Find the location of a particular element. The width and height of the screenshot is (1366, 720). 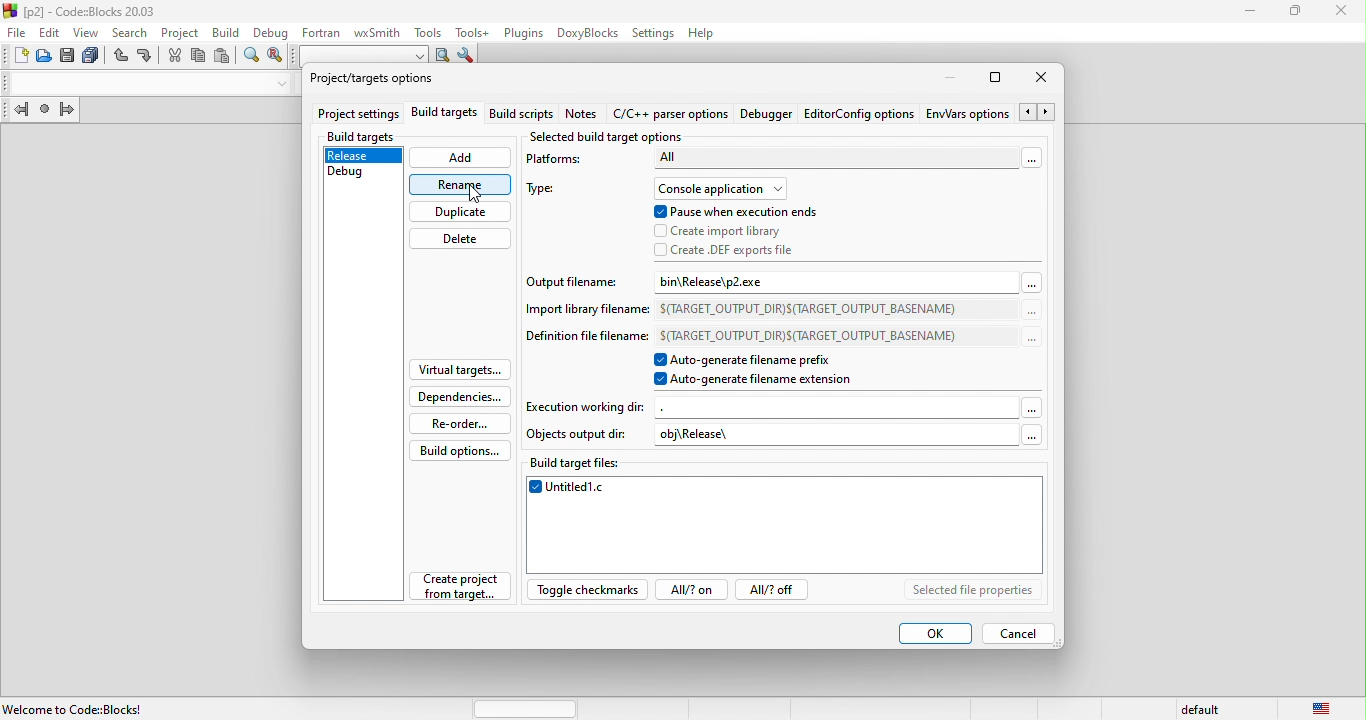

last jump is located at coordinates (47, 112).